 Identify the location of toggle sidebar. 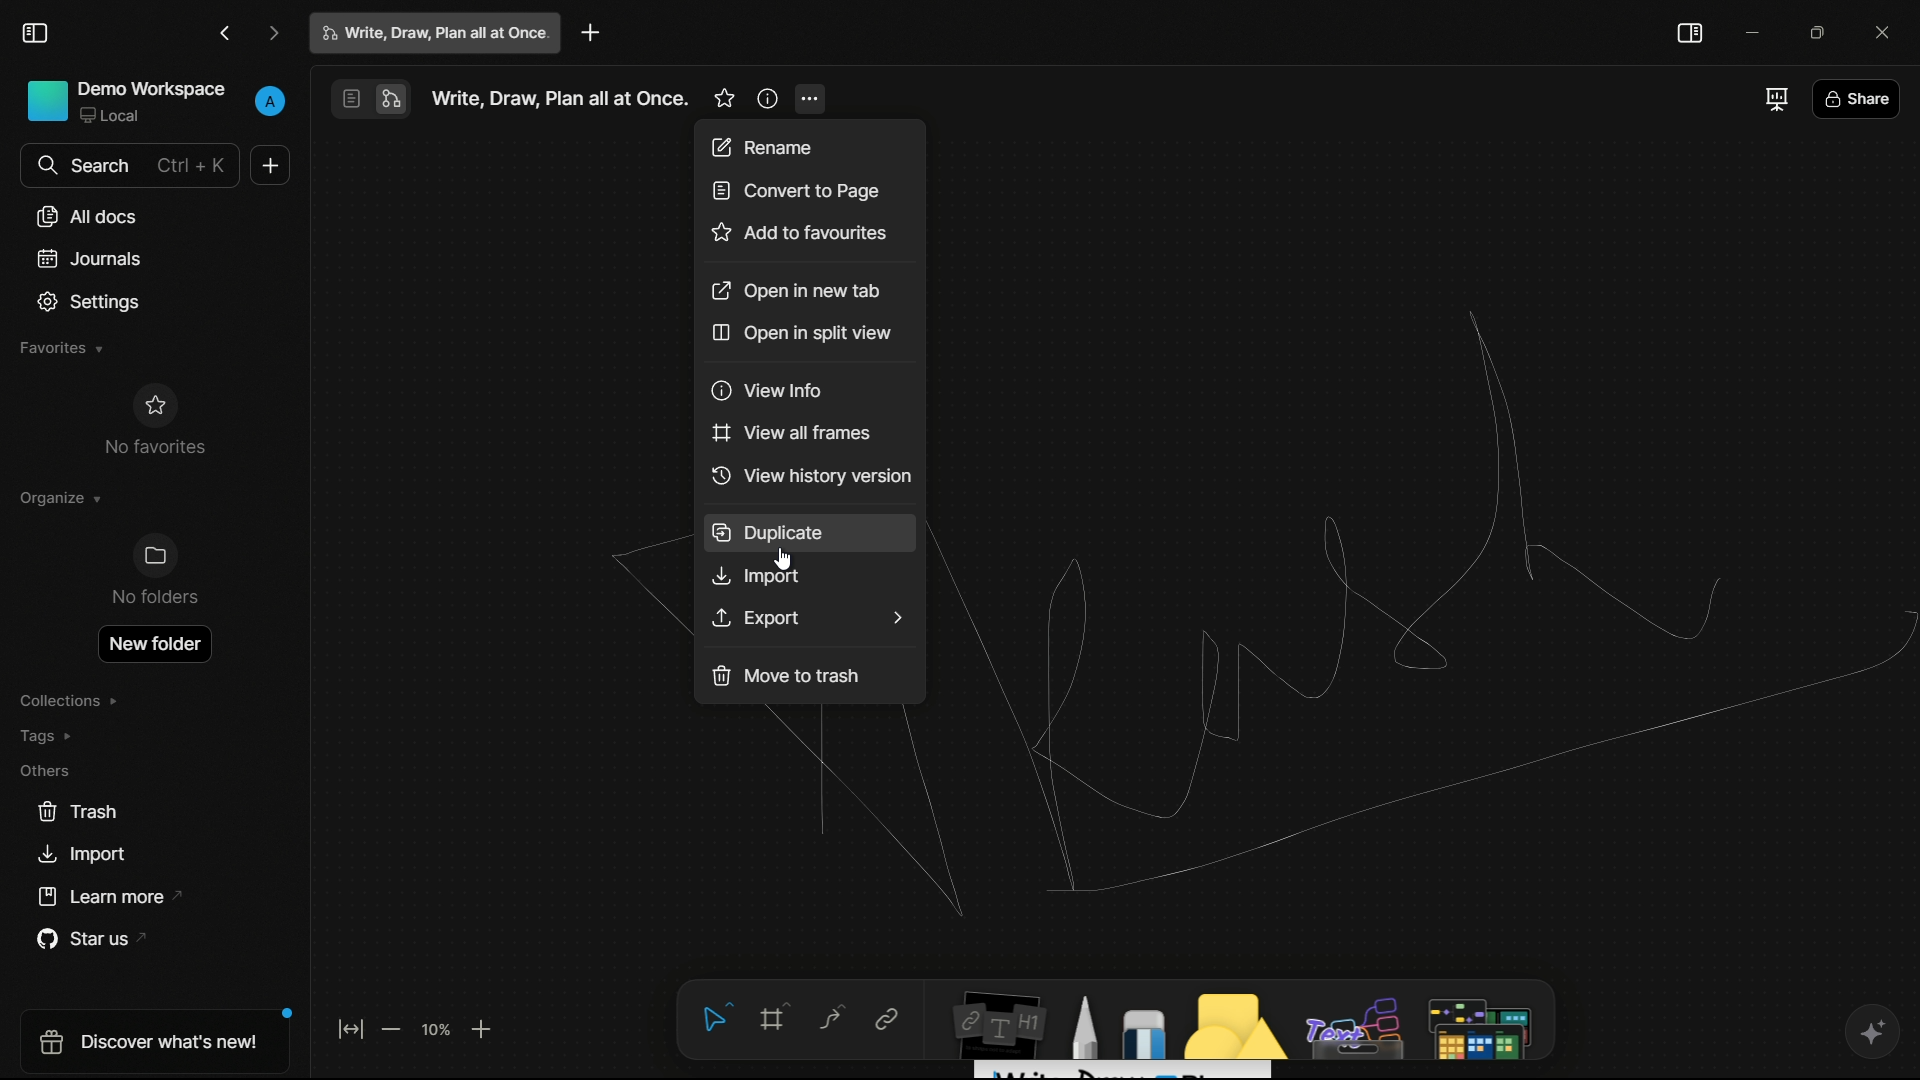
(1688, 35).